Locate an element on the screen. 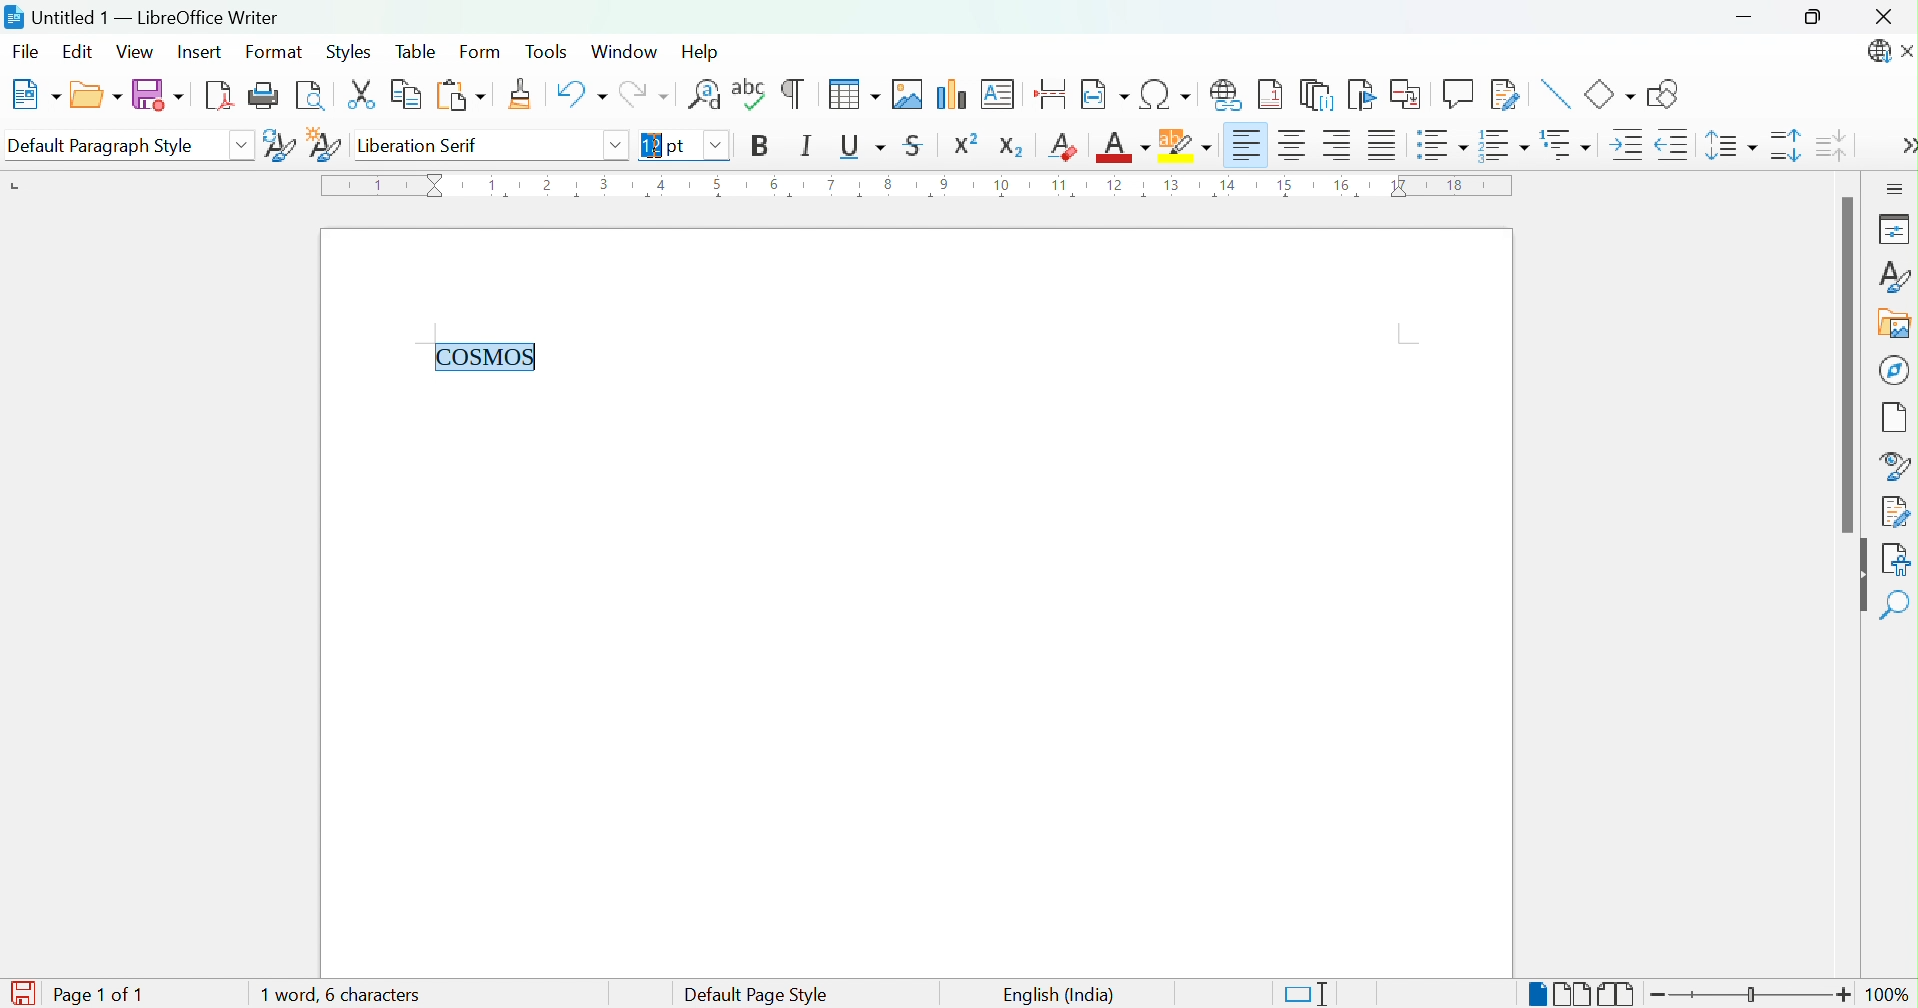 The width and height of the screenshot is (1918, 1008). Slider is located at coordinates (1755, 996).